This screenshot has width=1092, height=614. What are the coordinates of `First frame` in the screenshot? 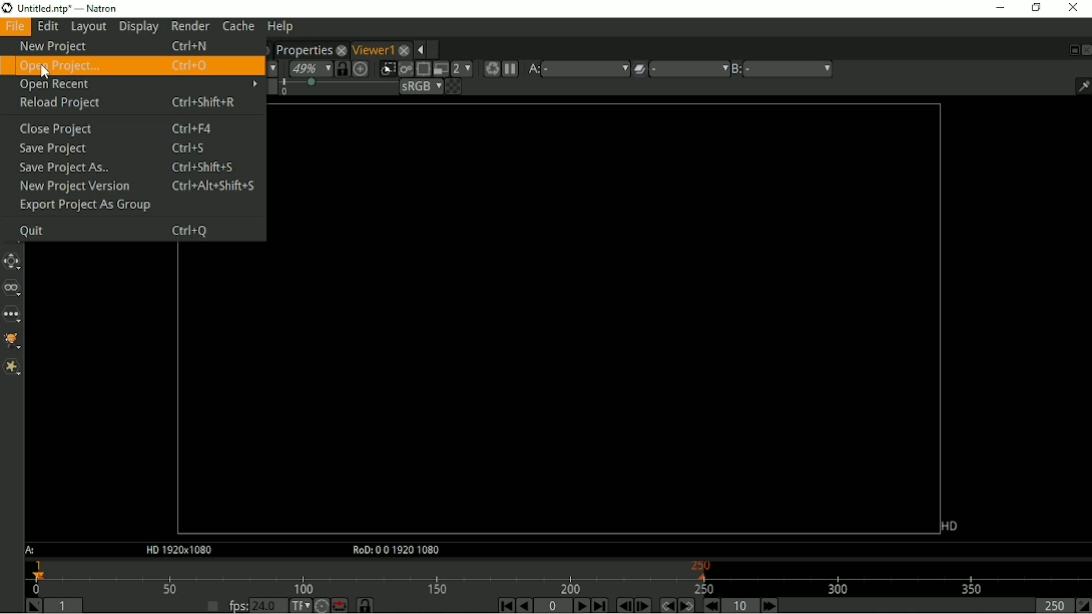 It's located at (503, 605).